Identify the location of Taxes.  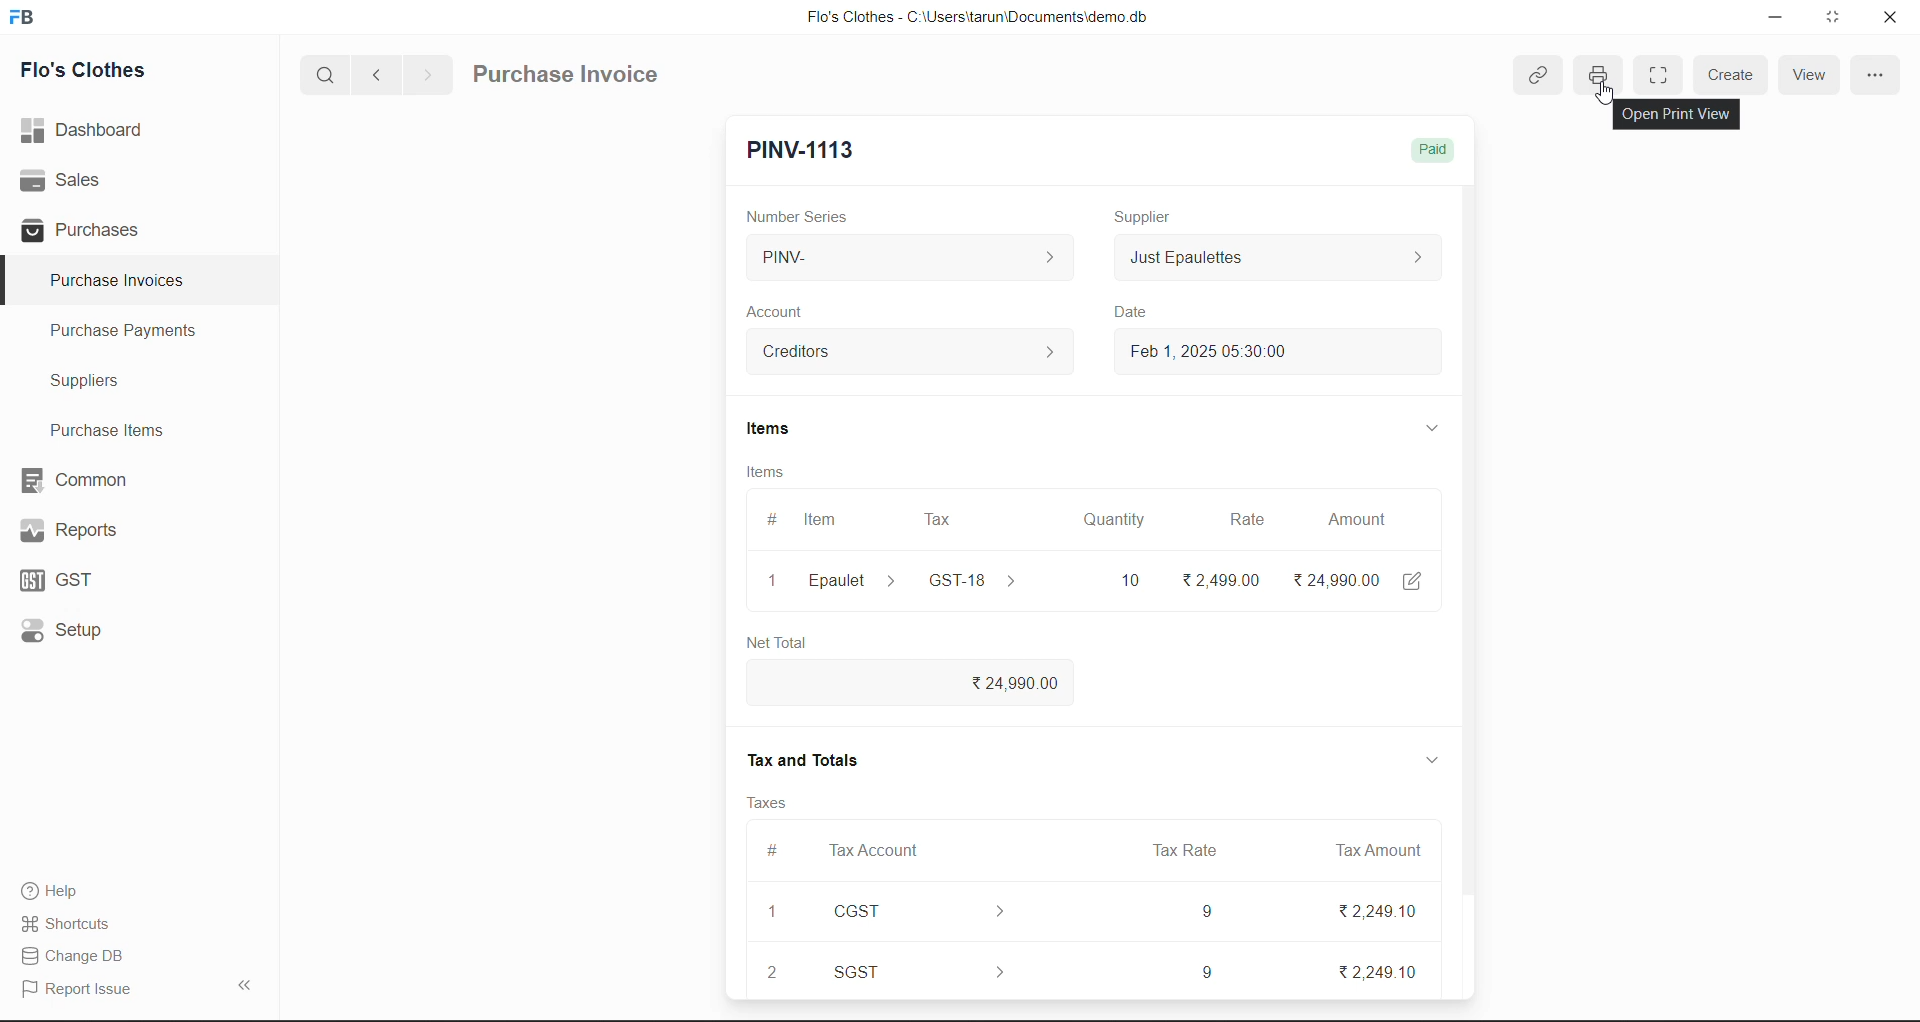
(762, 801).